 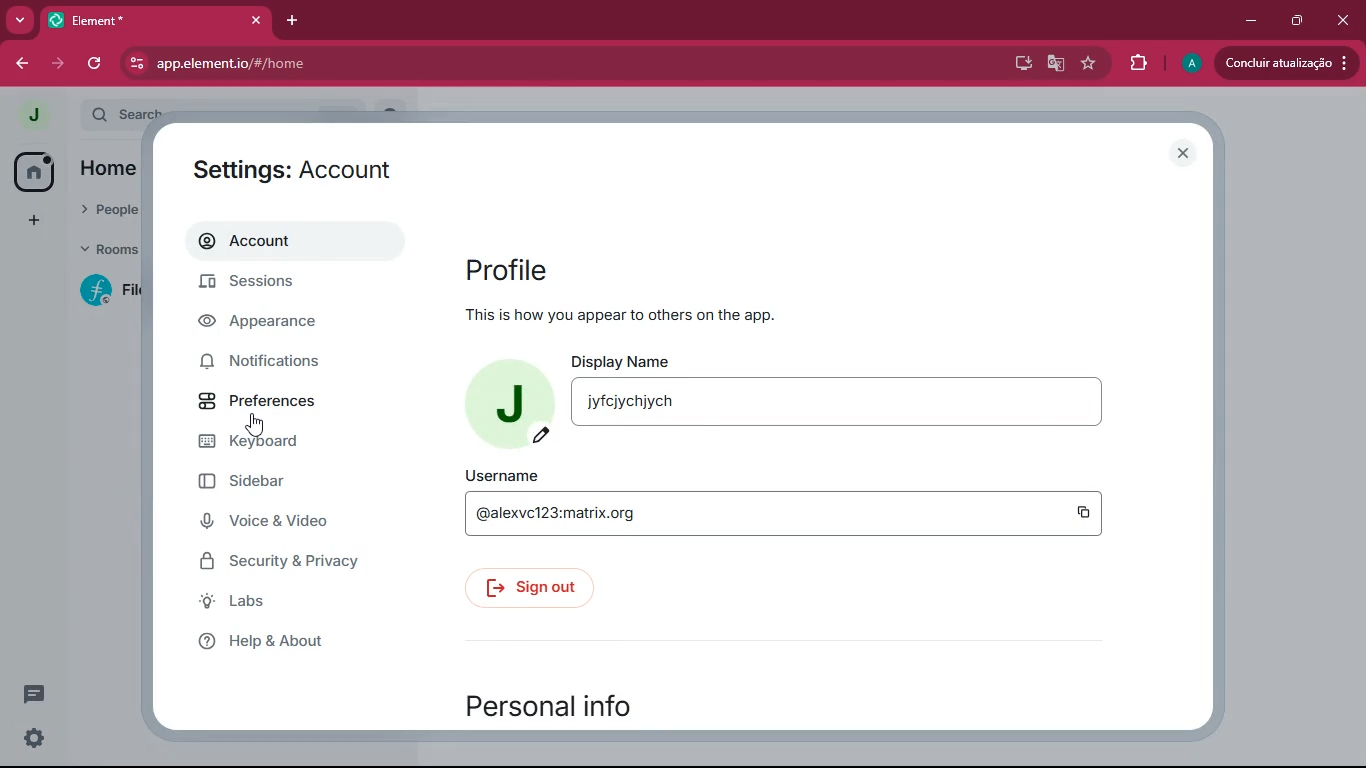 What do you see at coordinates (1252, 18) in the screenshot?
I see `minimize` at bounding box center [1252, 18].